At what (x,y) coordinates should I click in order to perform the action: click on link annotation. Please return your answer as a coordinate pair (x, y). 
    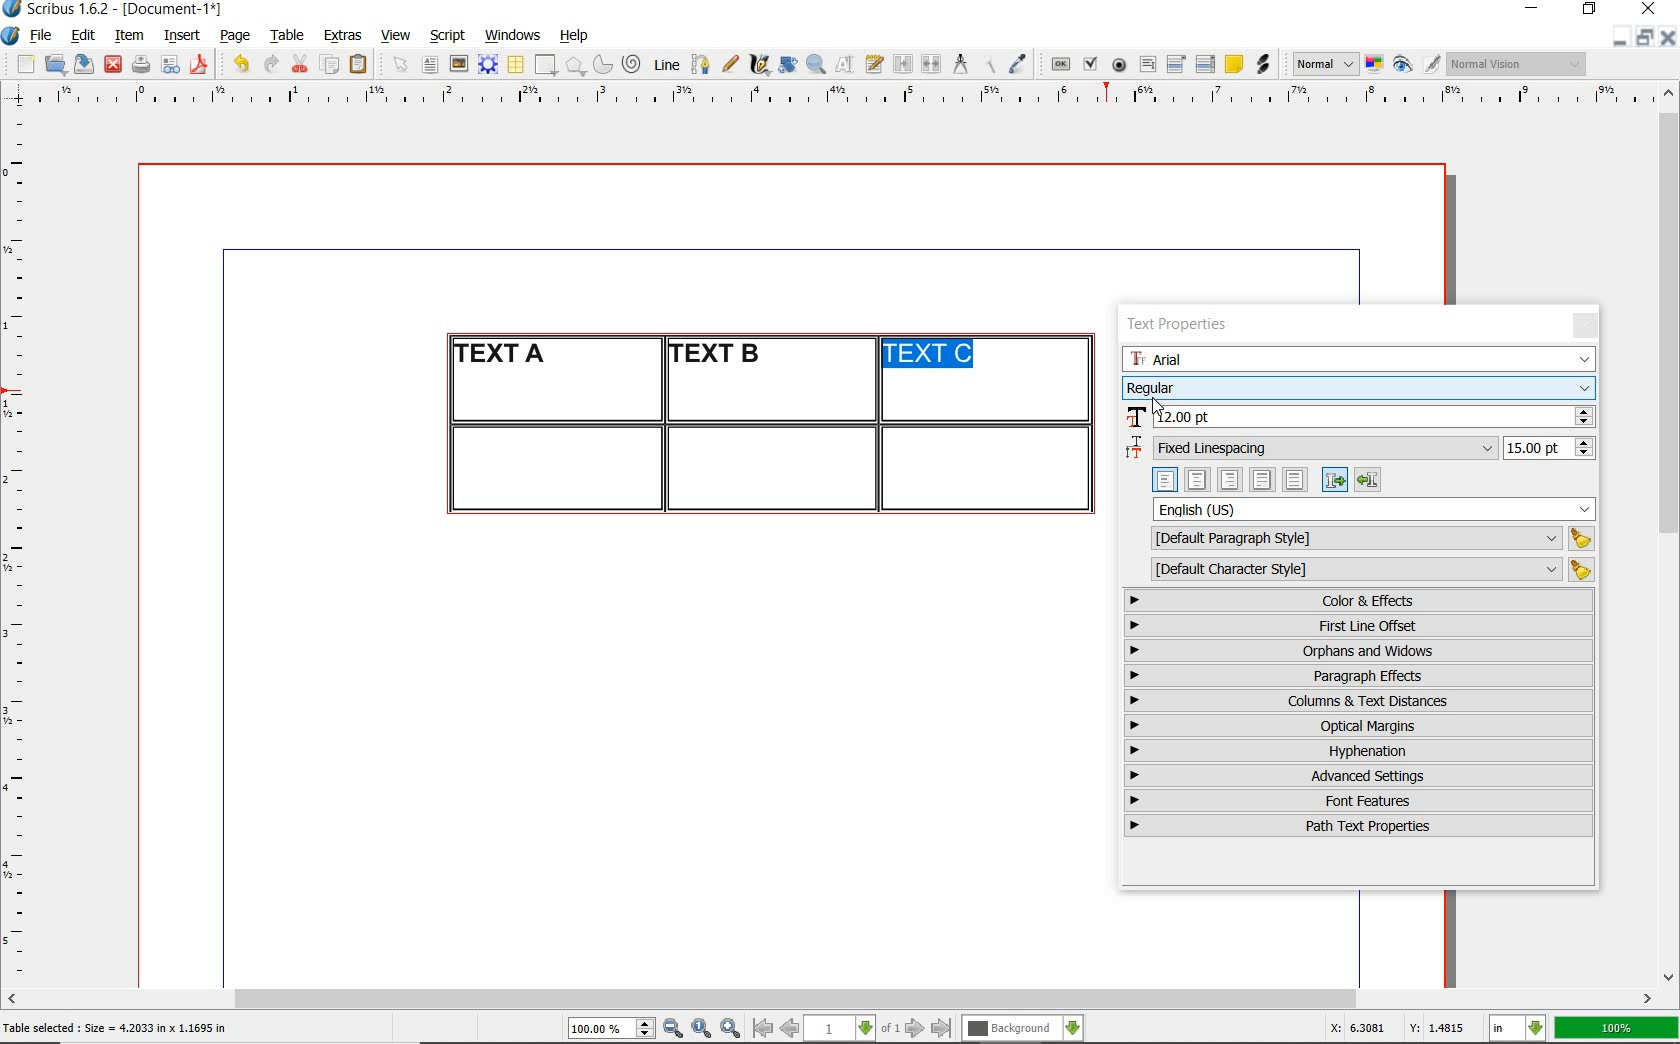
    Looking at the image, I should click on (1265, 64).